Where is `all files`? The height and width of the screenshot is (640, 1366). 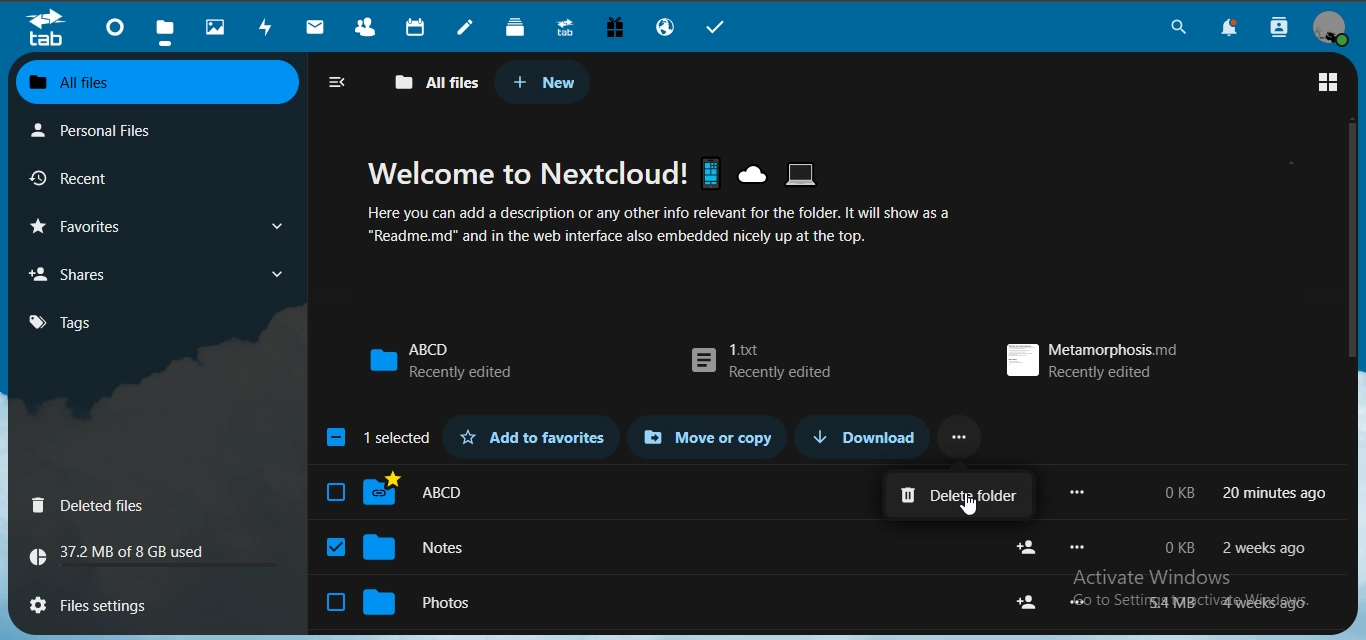
all files is located at coordinates (155, 80).